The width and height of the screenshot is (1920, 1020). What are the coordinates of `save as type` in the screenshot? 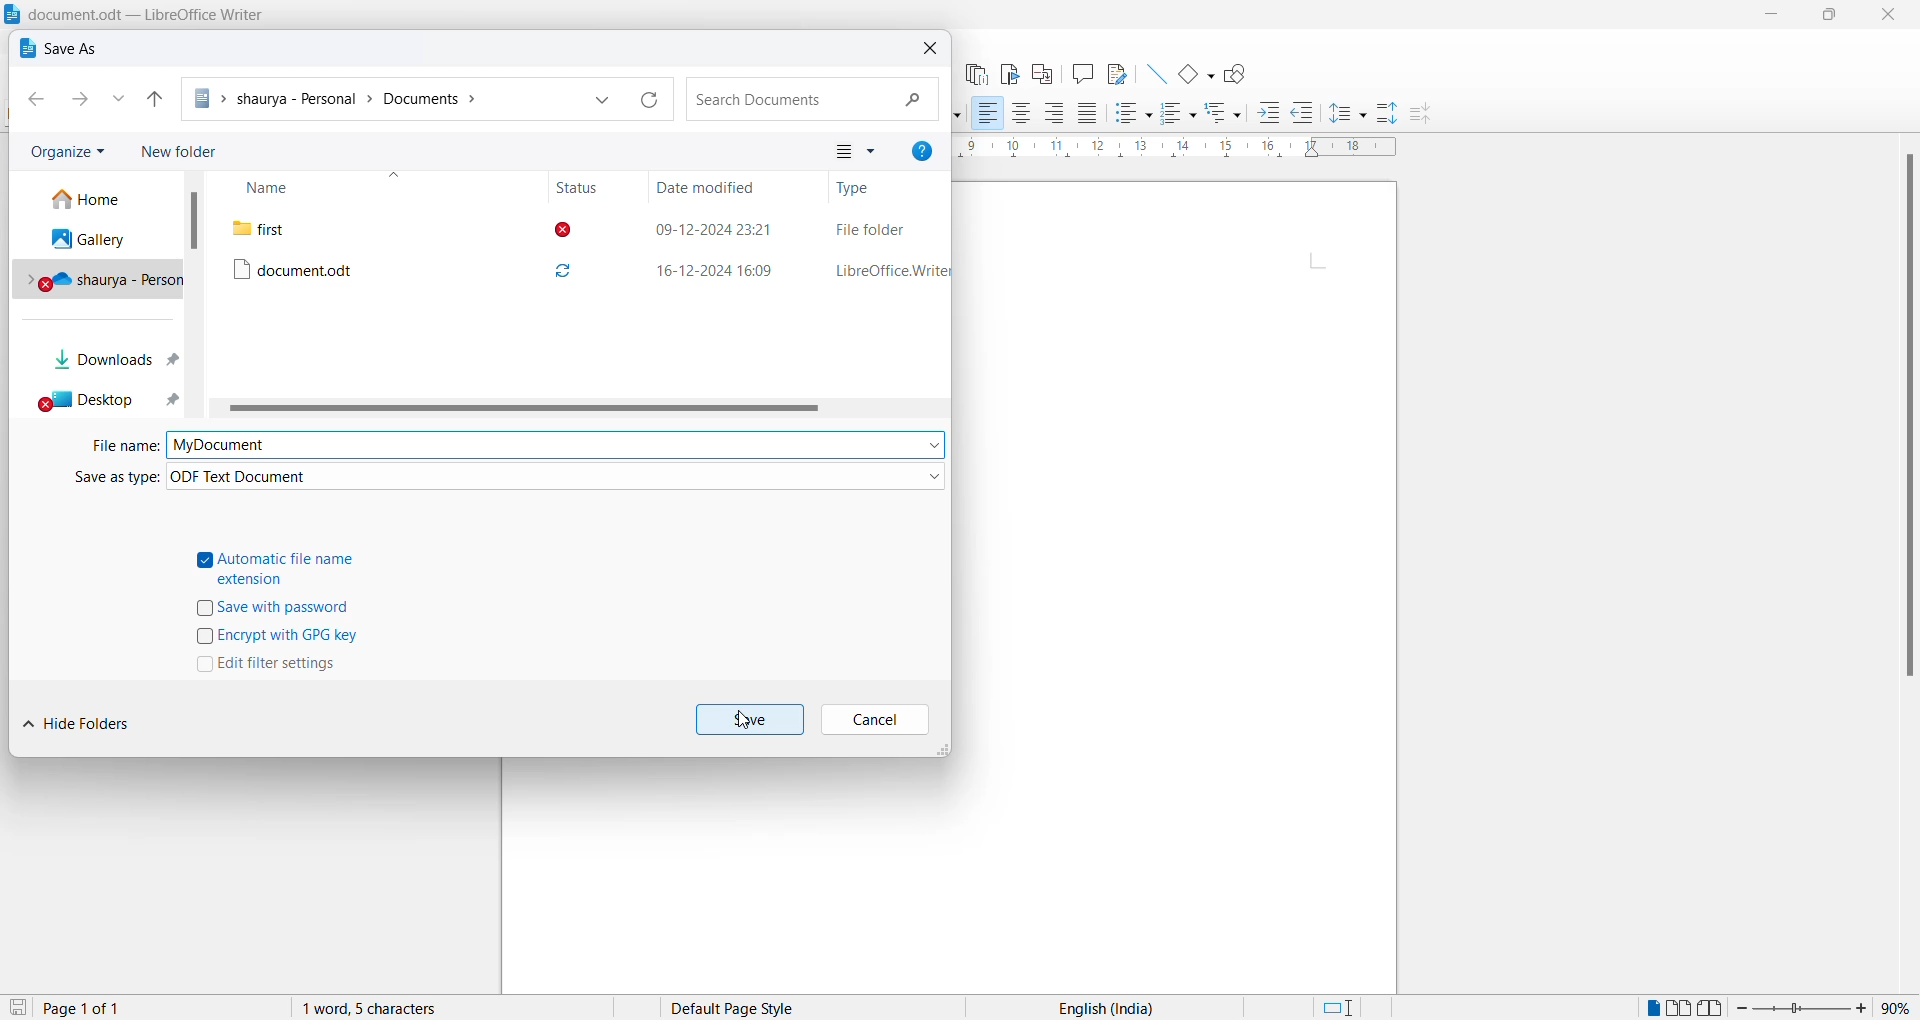 It's located at (100, 483).